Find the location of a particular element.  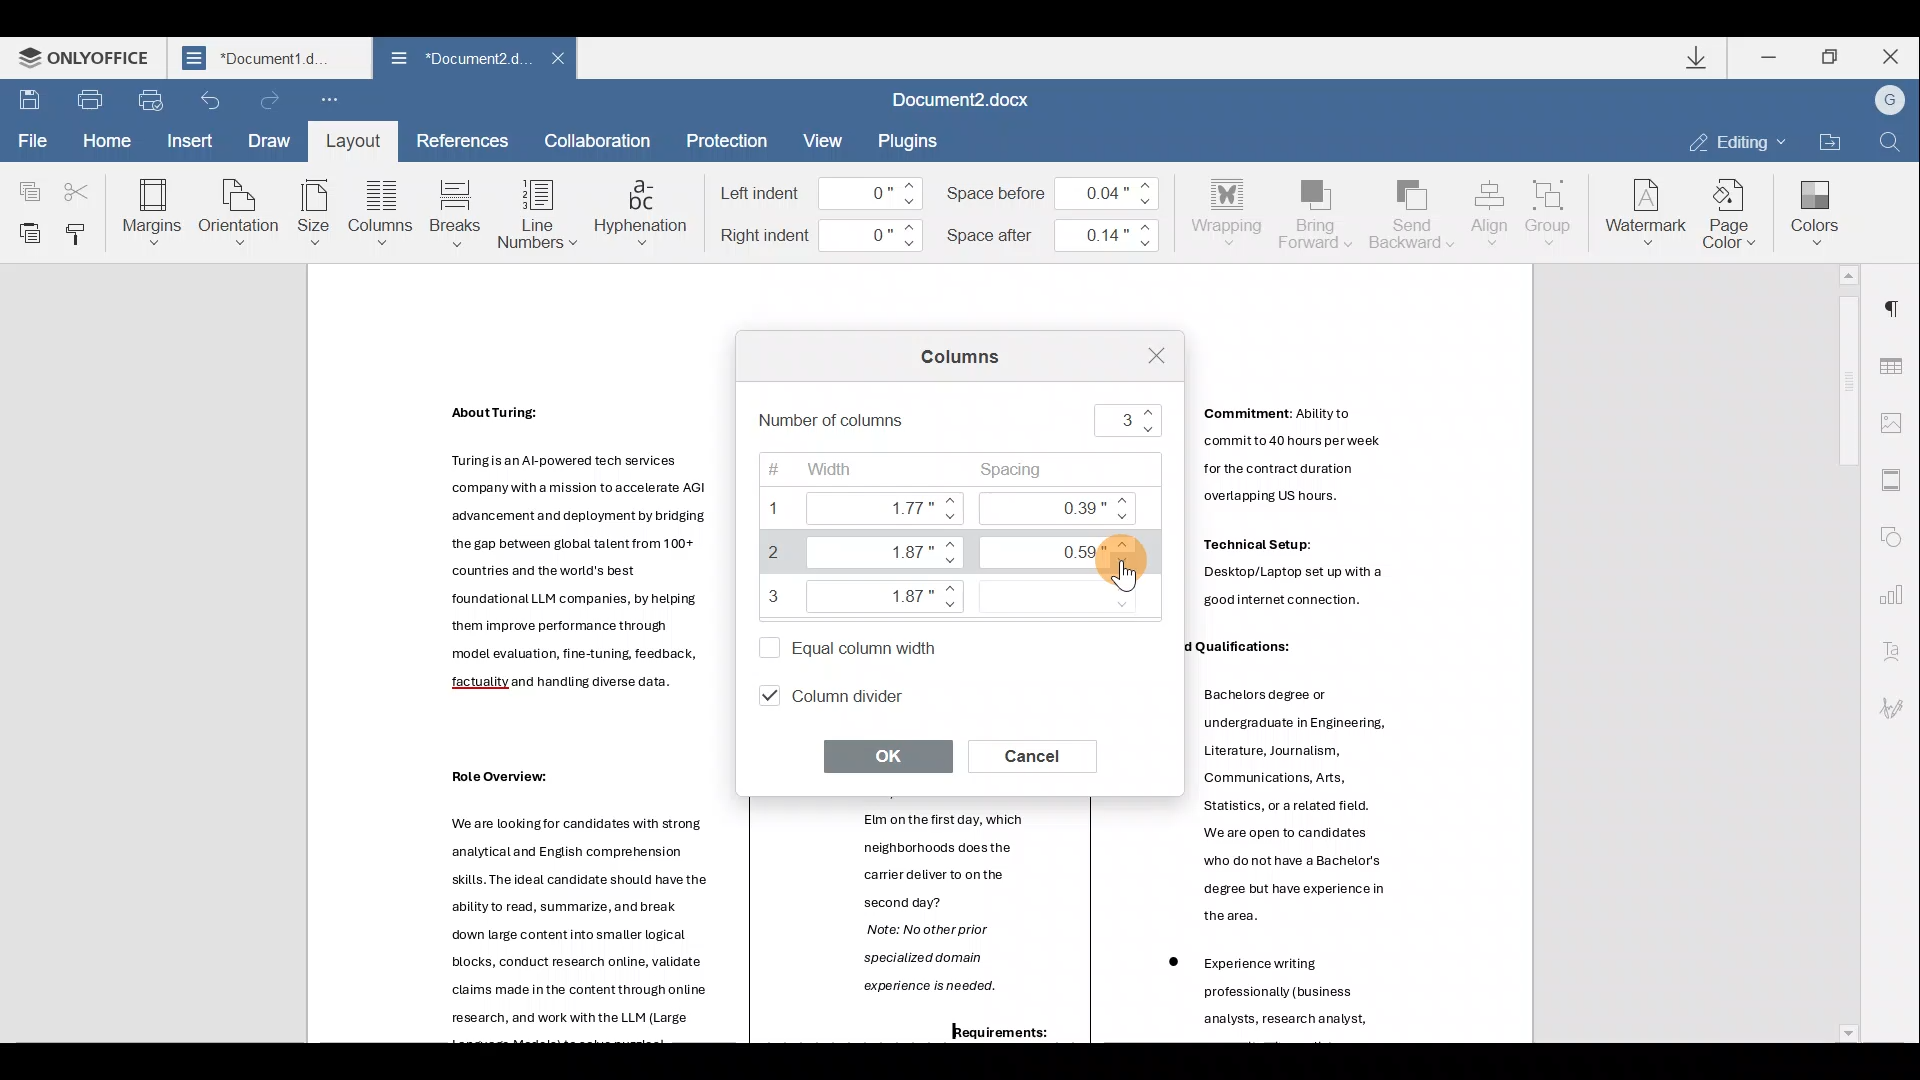

Home is located at coordinates (106, 139).